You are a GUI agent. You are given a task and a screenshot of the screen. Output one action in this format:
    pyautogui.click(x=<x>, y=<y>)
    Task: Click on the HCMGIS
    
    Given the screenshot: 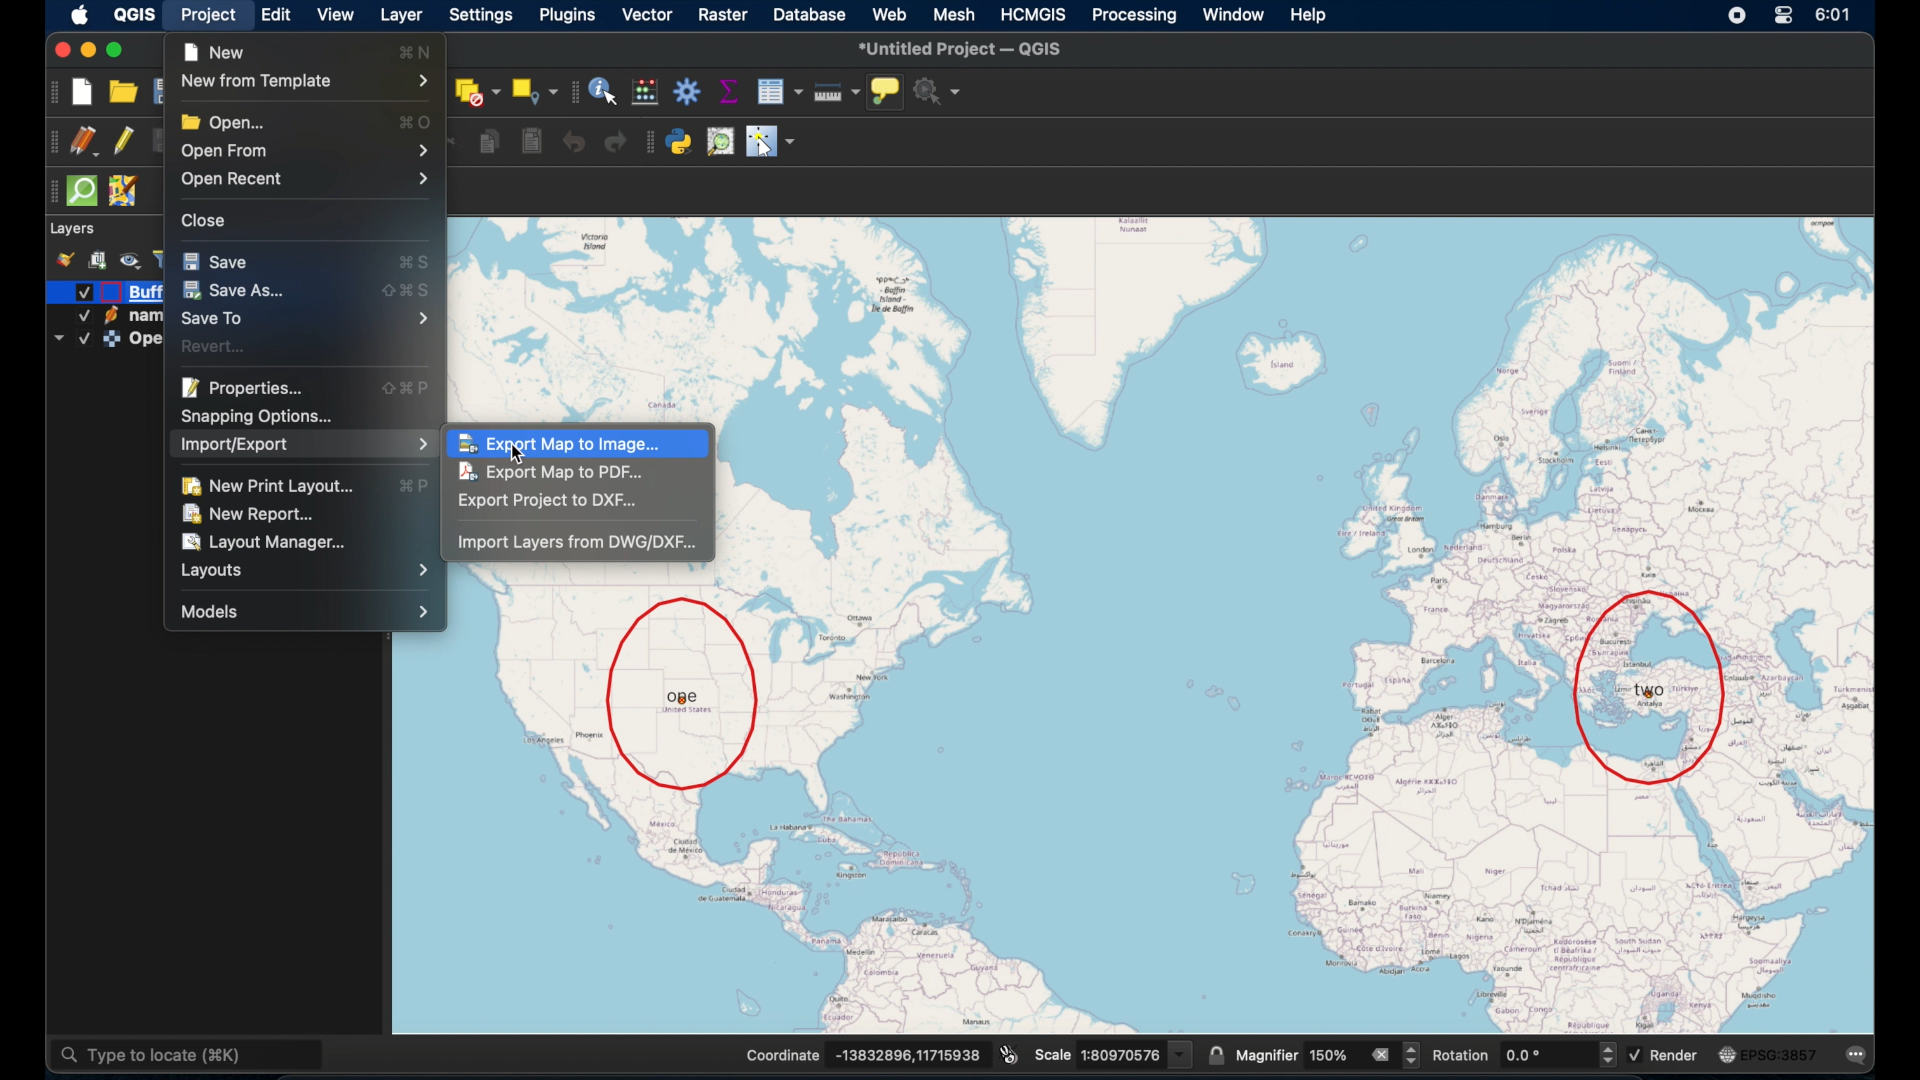 What is the action you would take?
    pyautogui.click(x=1036, y=14)
    